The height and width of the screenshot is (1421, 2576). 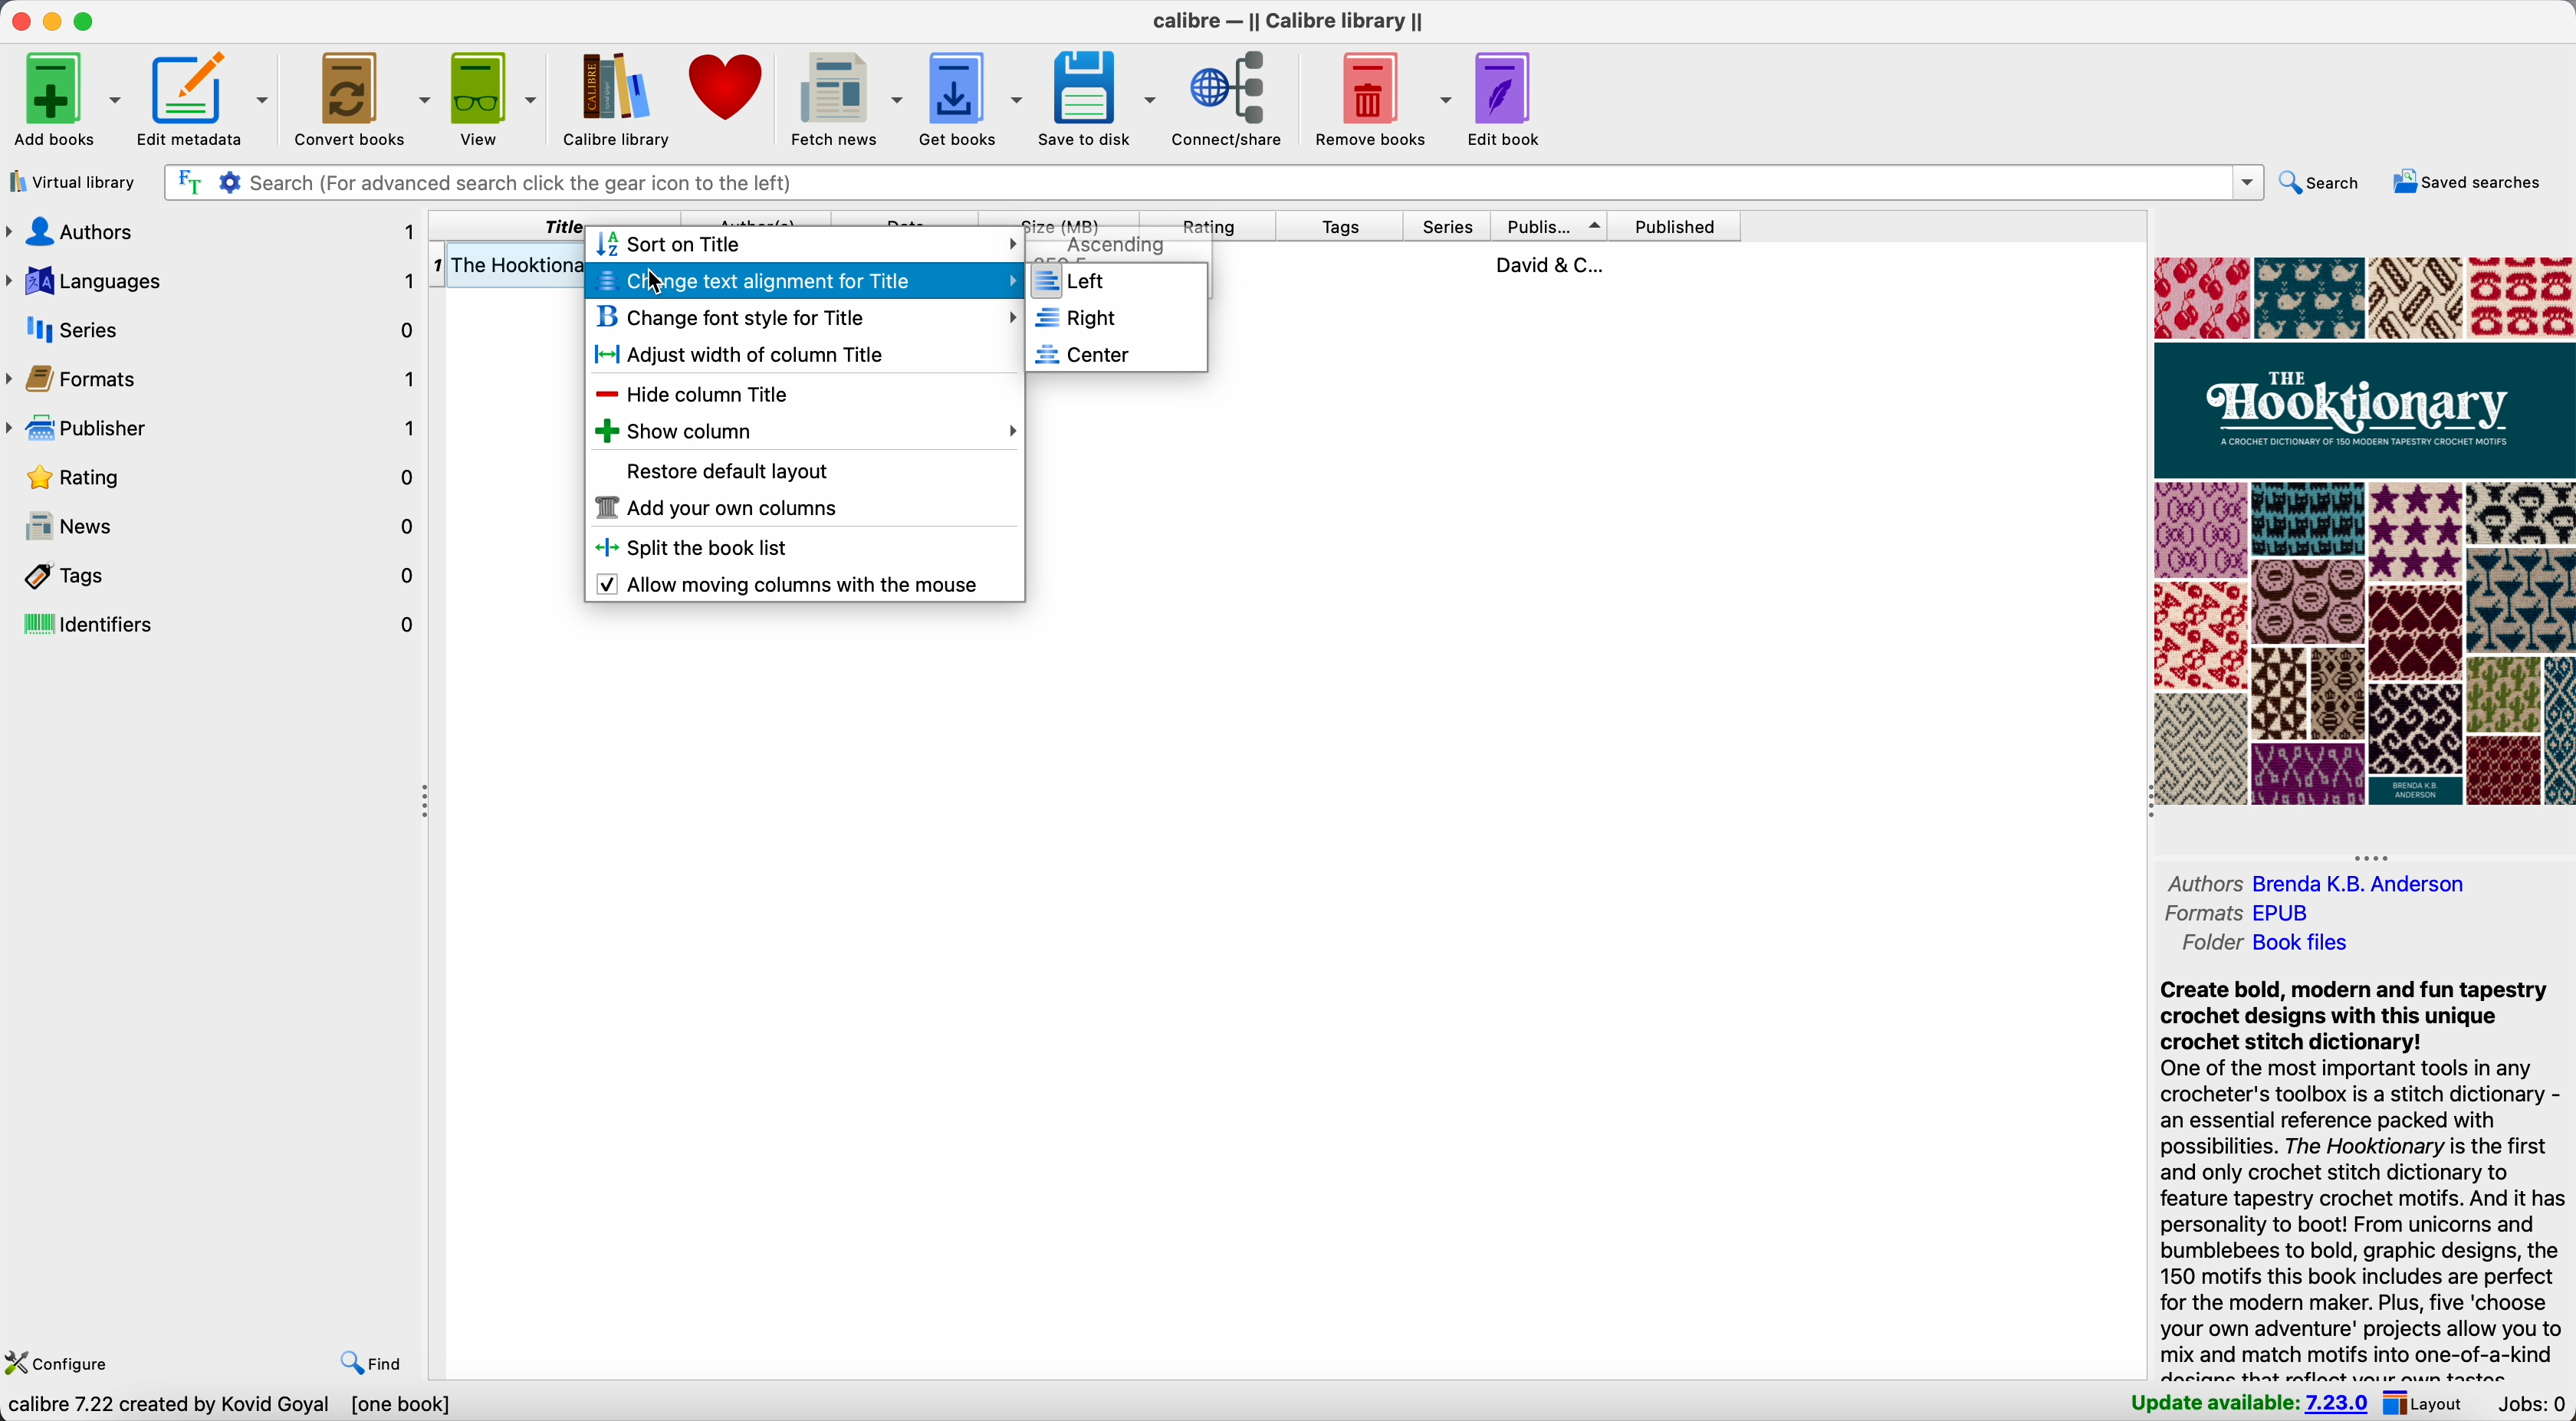 I want to click on edit metadata, so click(x=208, y=100).